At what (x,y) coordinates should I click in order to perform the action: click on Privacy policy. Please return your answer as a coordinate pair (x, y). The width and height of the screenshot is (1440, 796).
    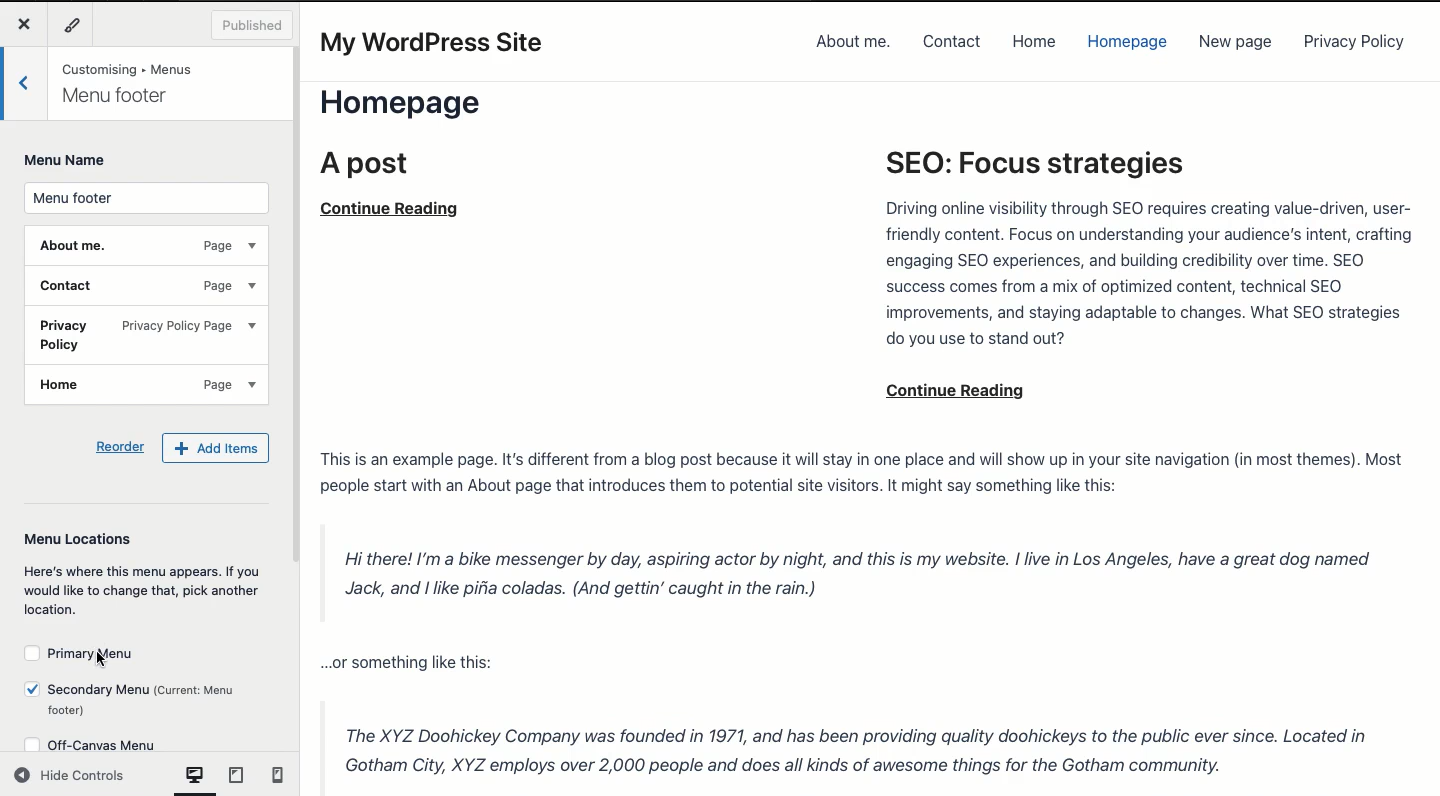
    Looking at the image, I should click on (146, 337).